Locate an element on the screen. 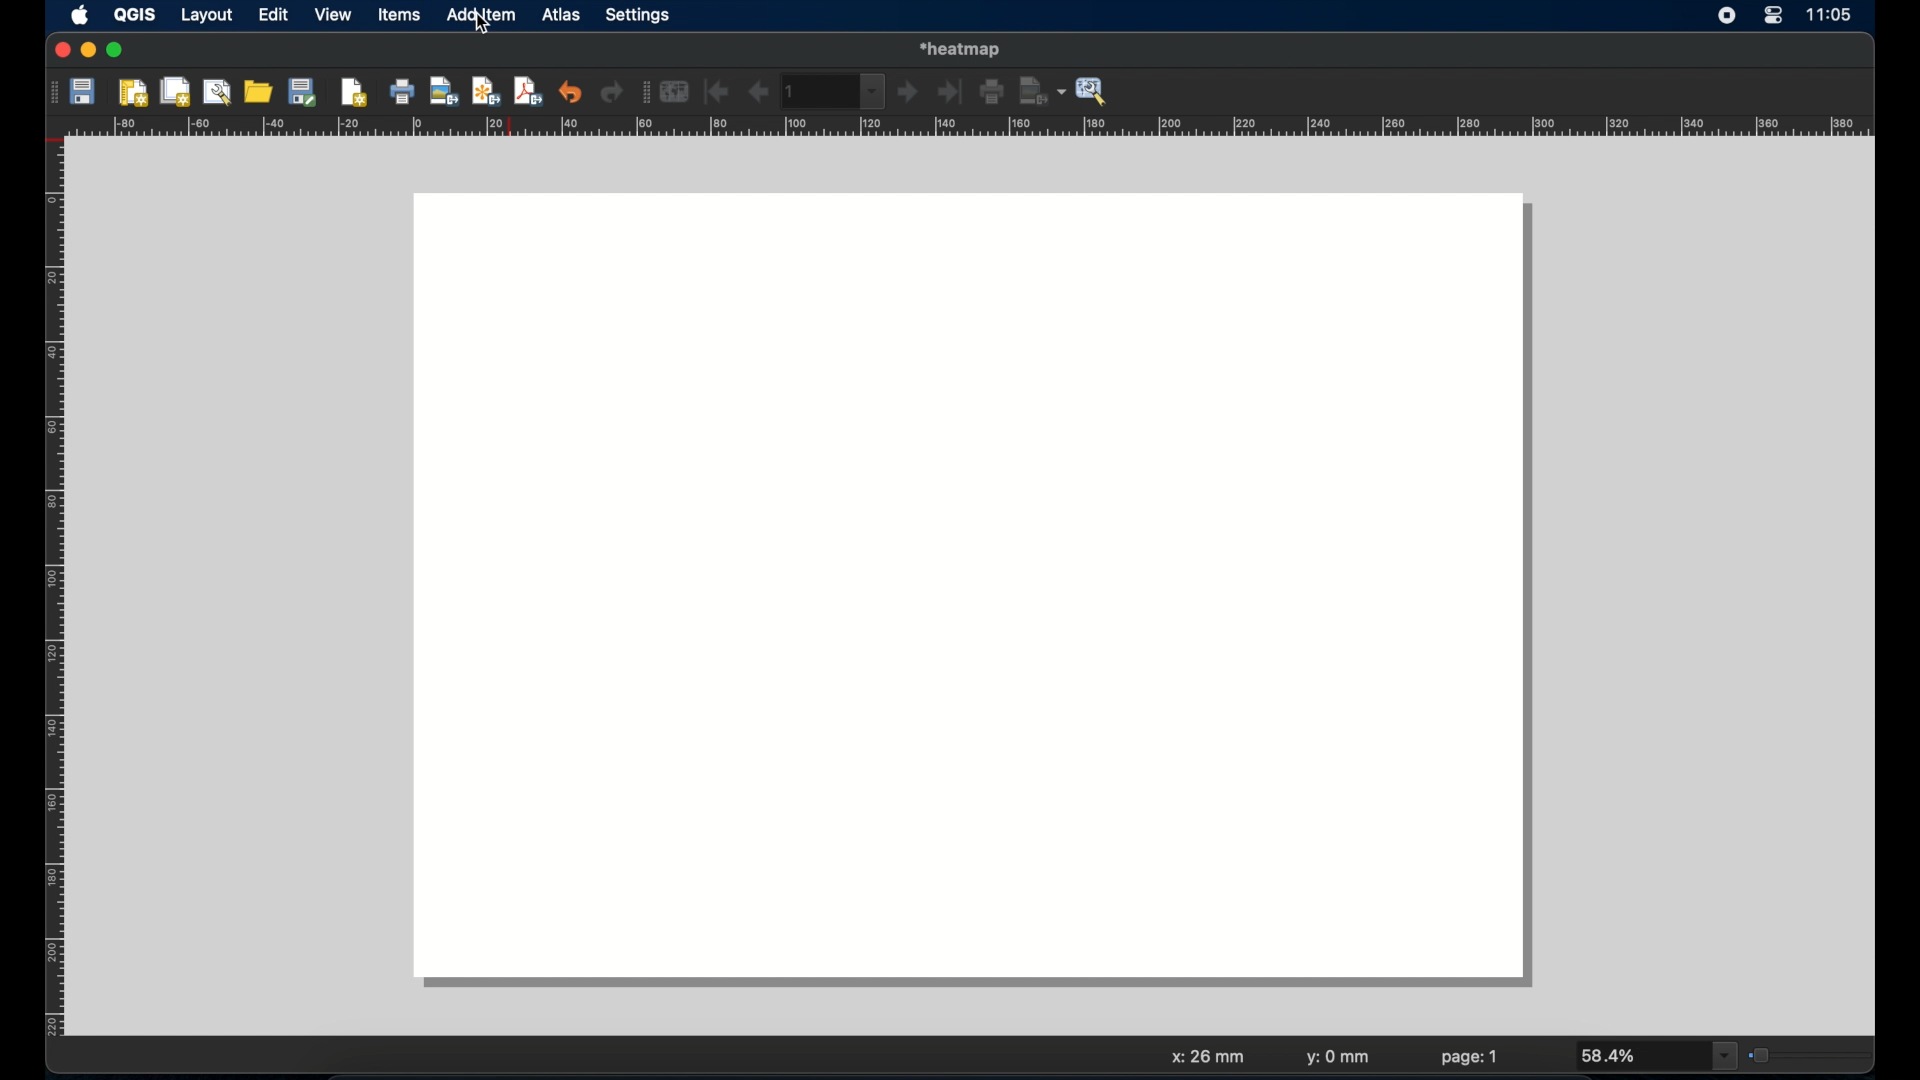  margin is located at coordinates (47, 591).